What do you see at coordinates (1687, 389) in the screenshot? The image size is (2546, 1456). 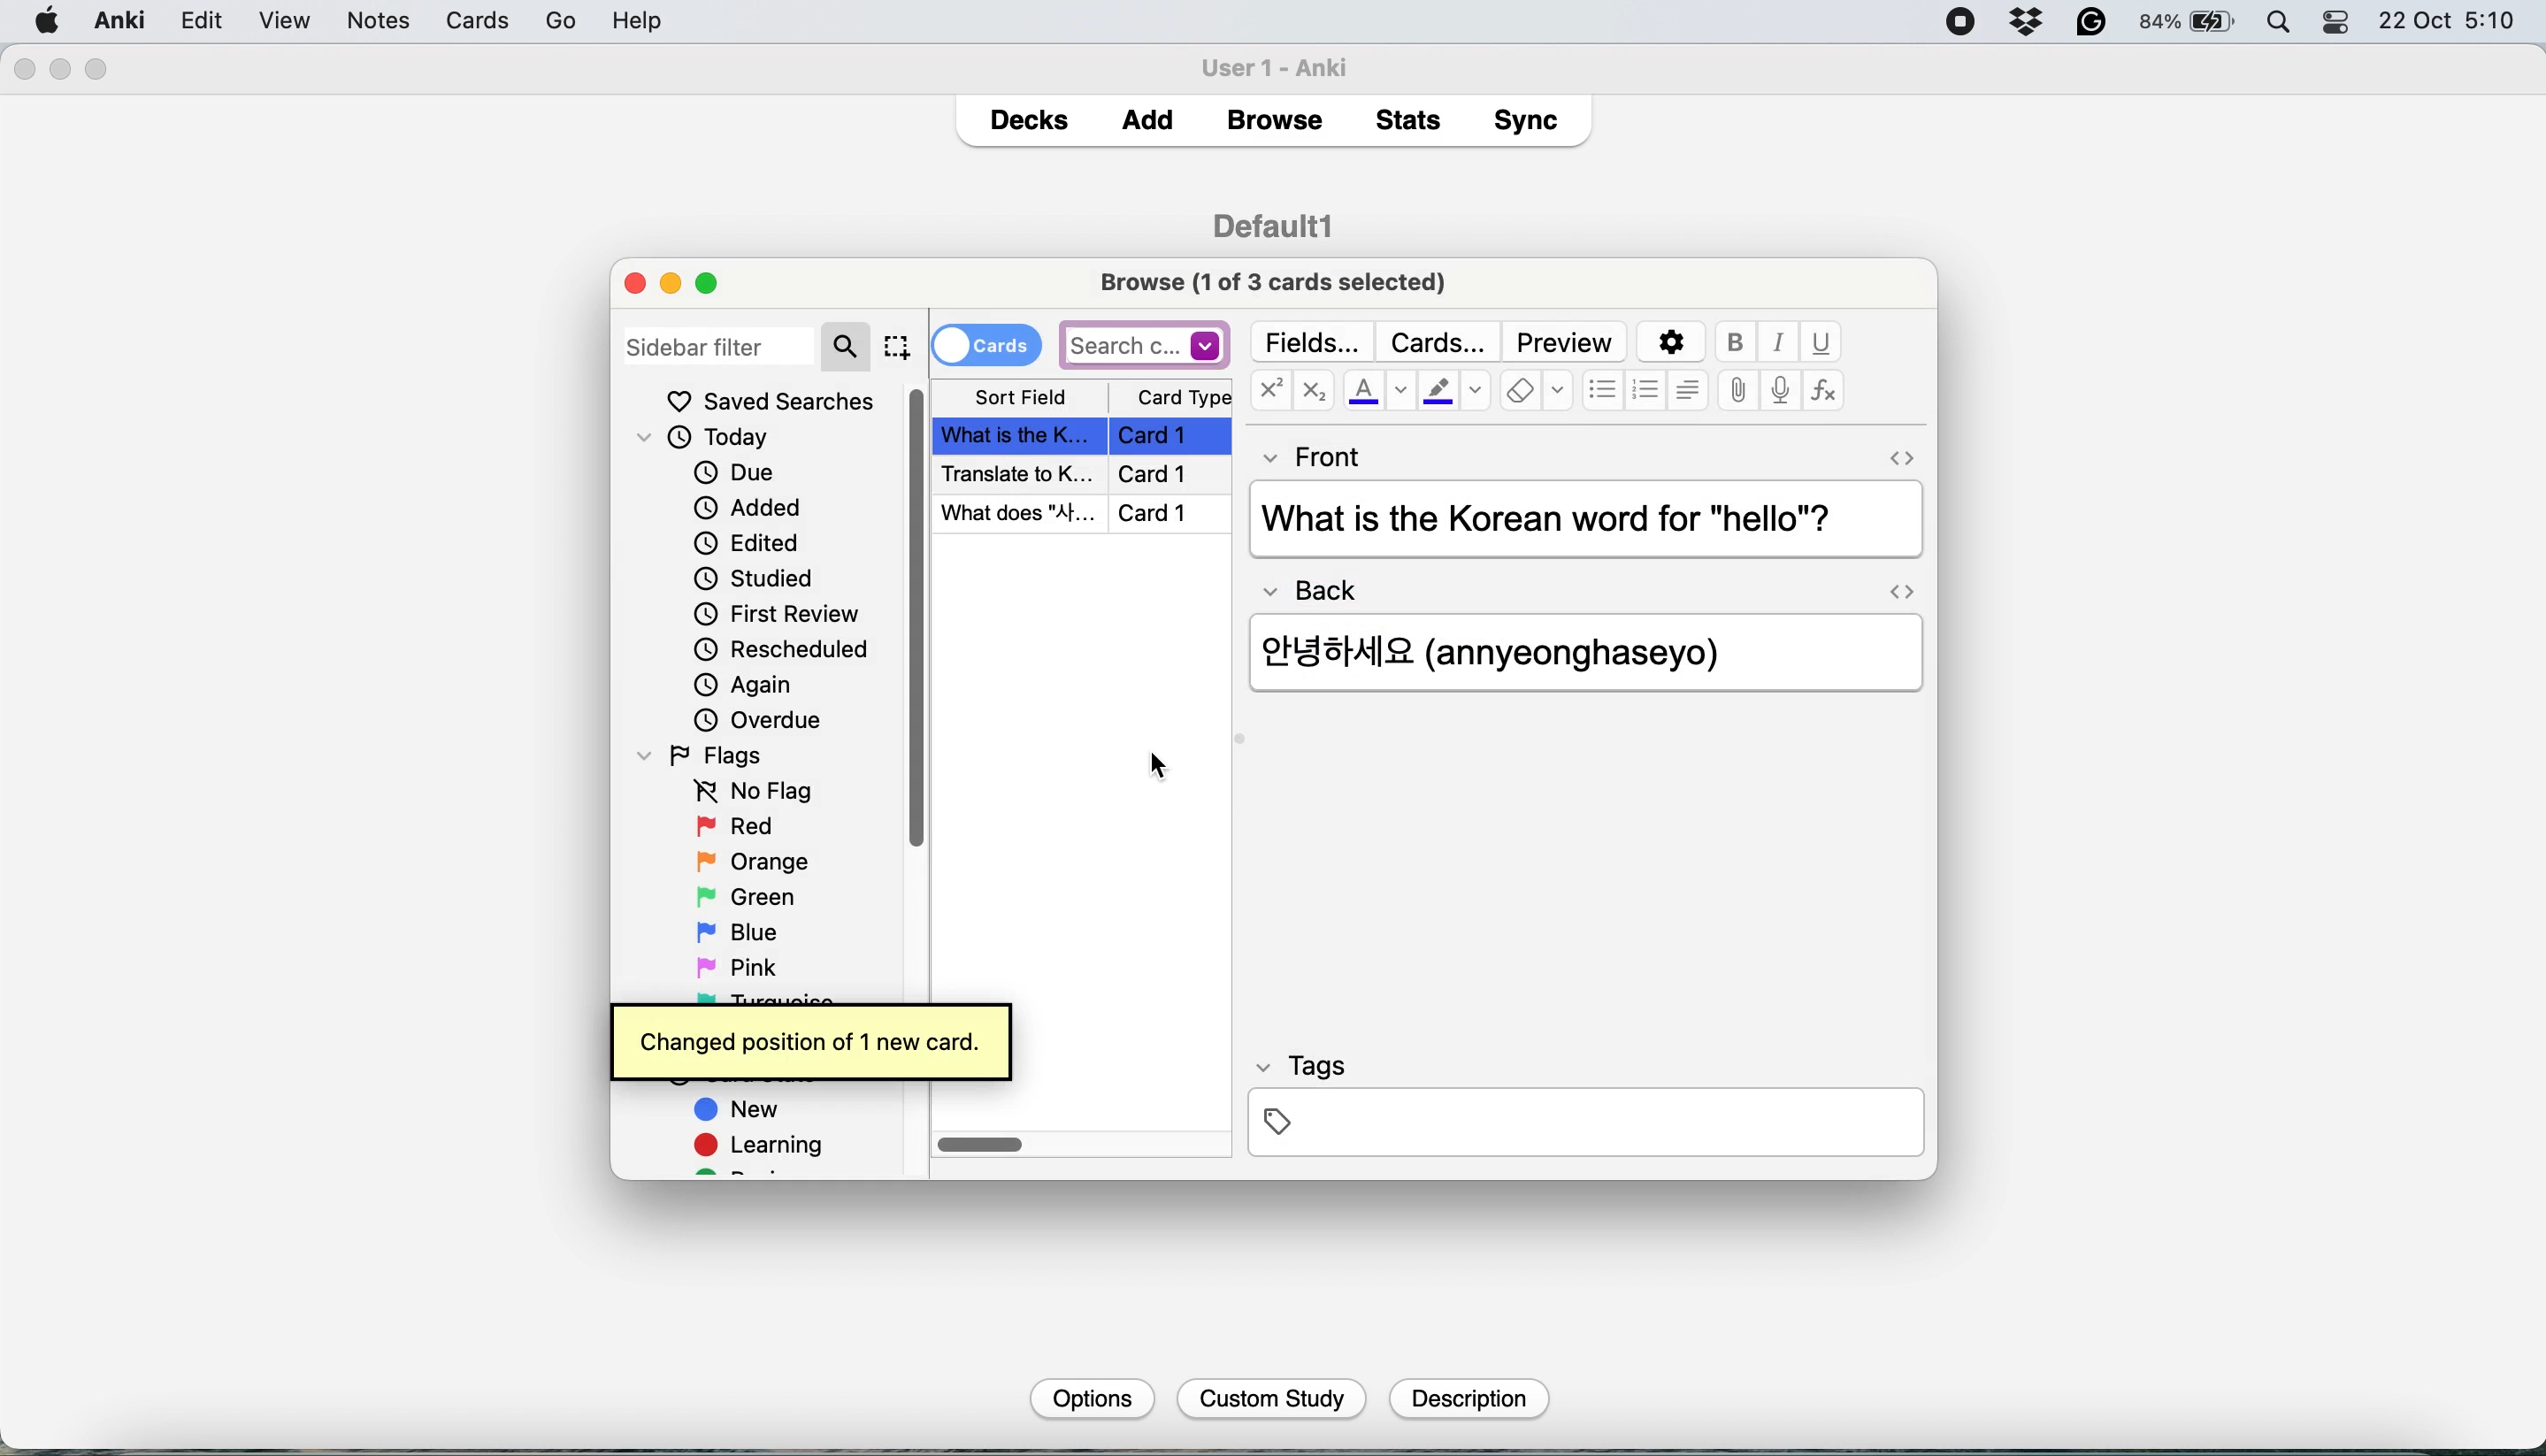 I see `justify` at bounding box center [1687, 389].